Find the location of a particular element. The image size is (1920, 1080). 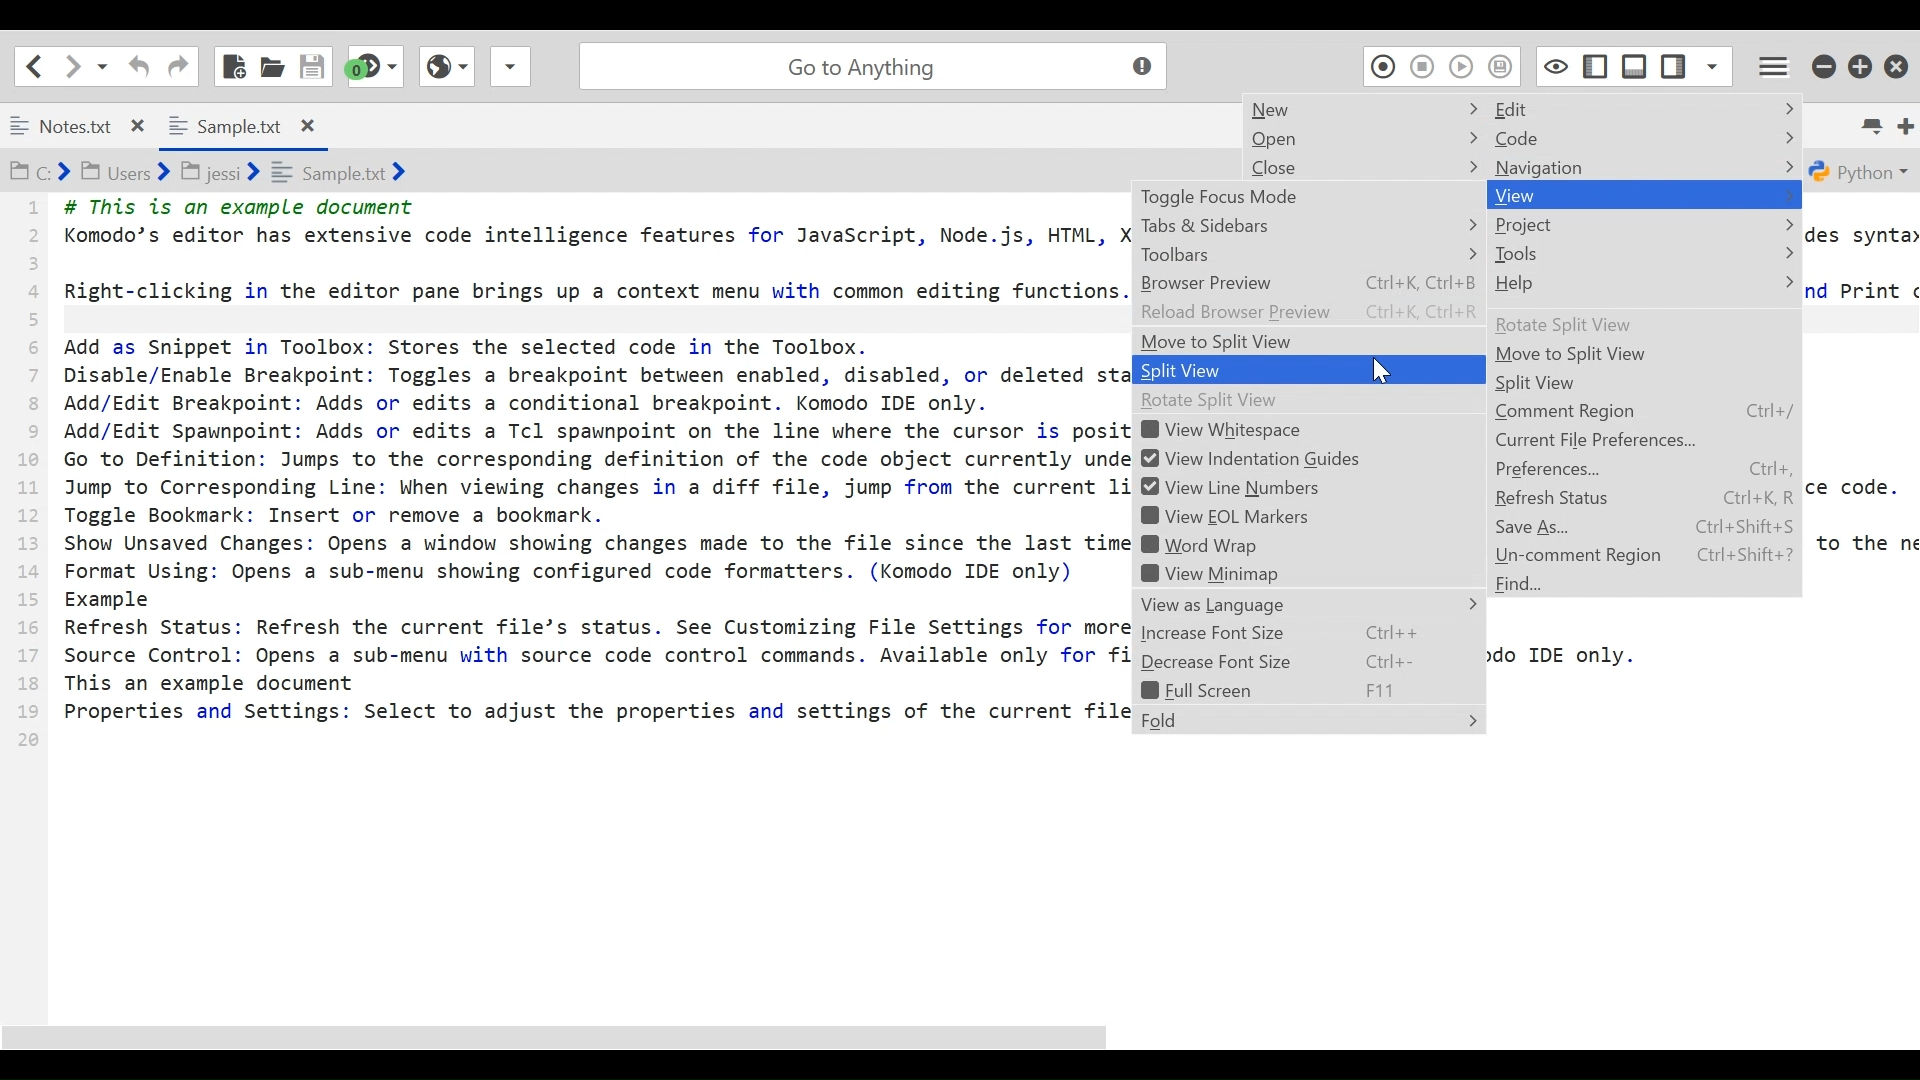

View Line numbers is located at coordinates (1307, 489).